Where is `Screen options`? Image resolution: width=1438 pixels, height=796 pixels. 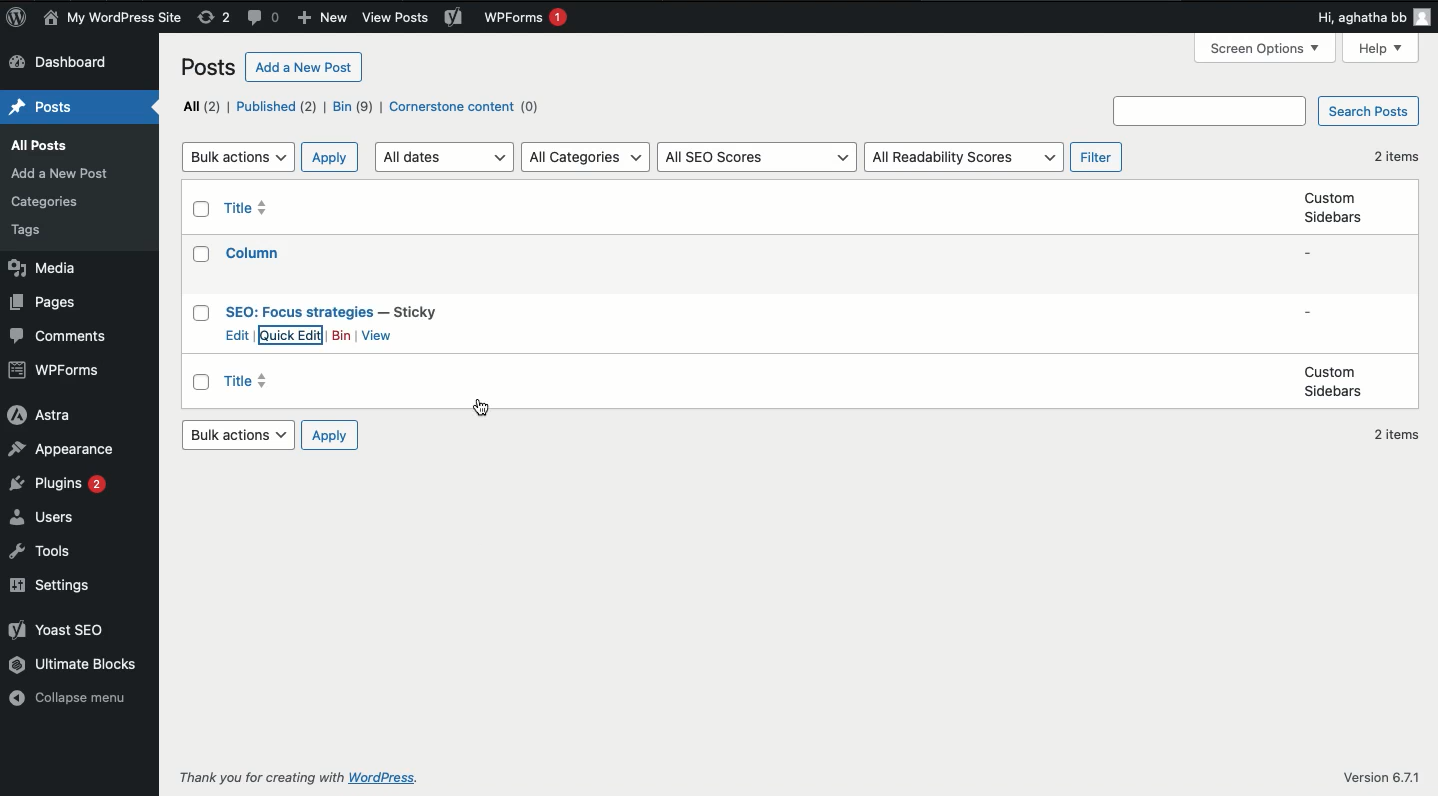
Screen options is located at coordinates (1268, 47).